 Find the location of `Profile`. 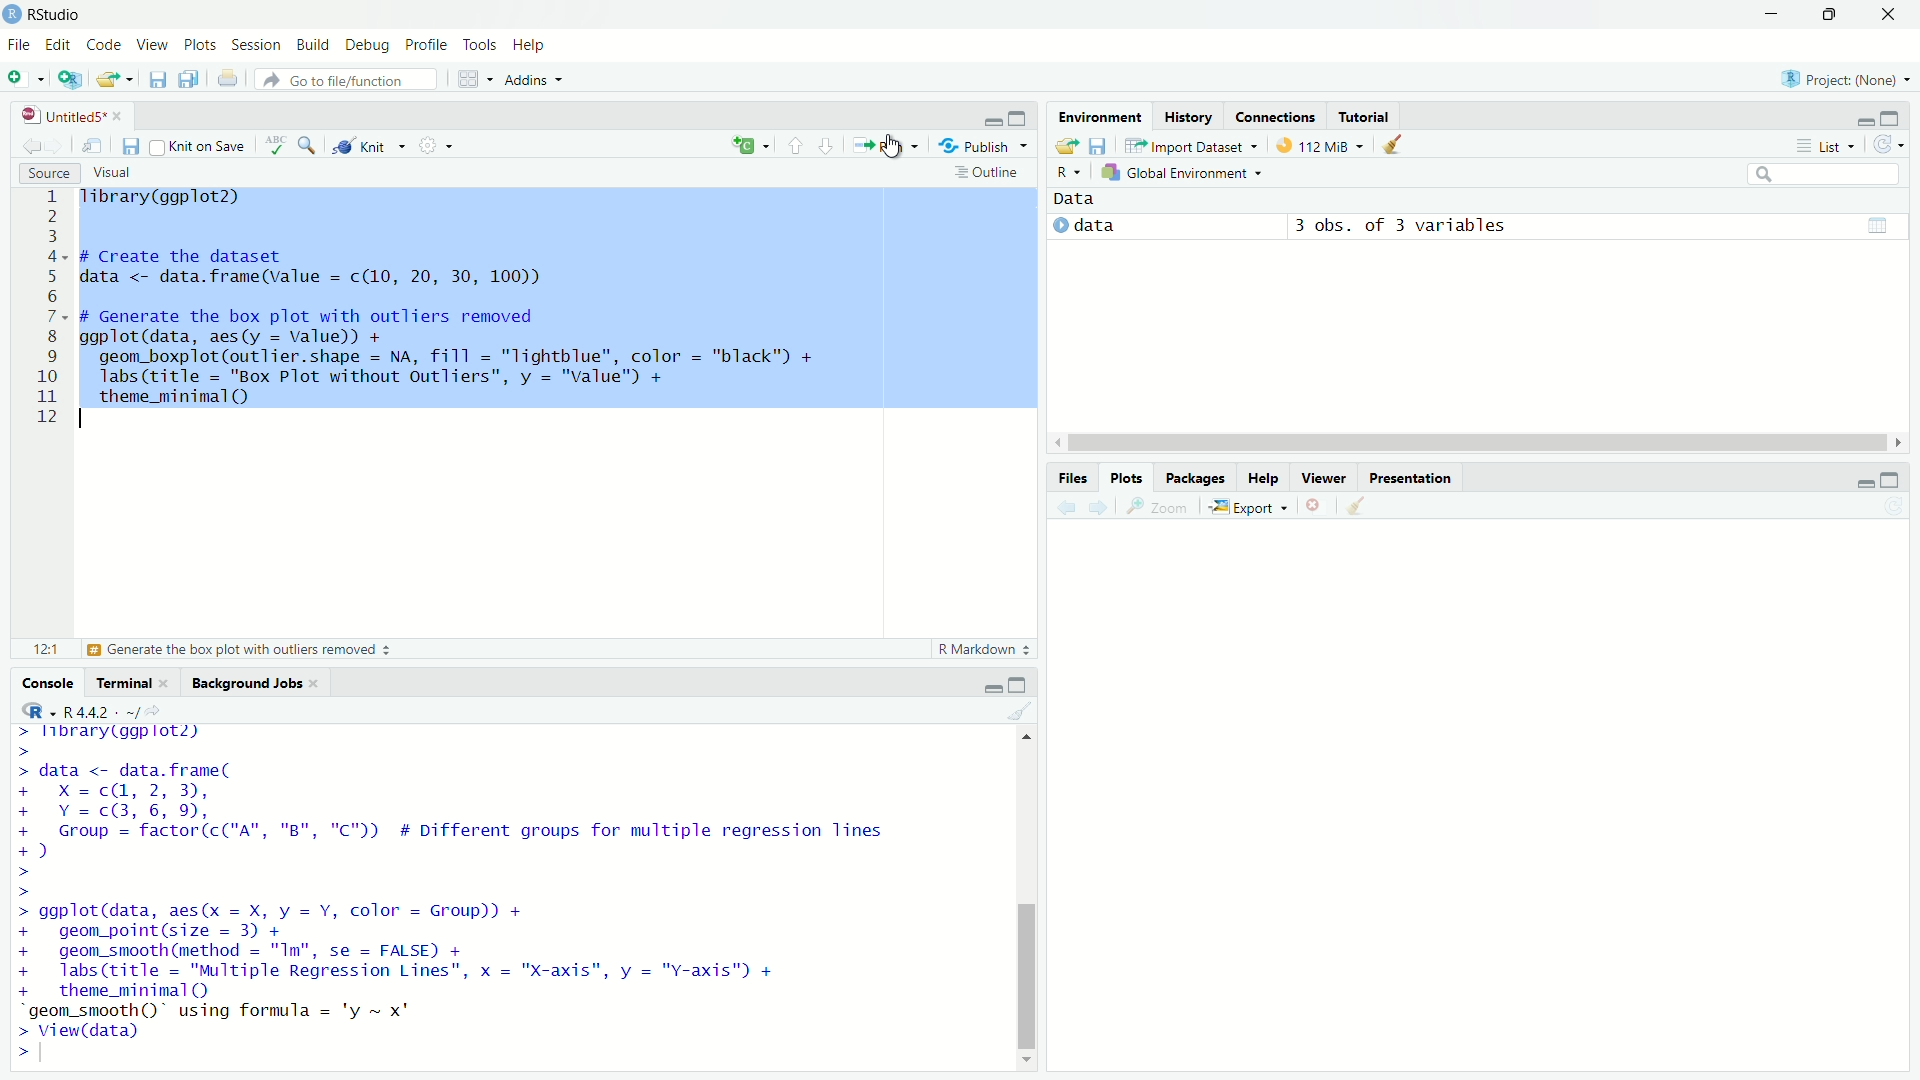

Profile is located at coordinates (430, 46).